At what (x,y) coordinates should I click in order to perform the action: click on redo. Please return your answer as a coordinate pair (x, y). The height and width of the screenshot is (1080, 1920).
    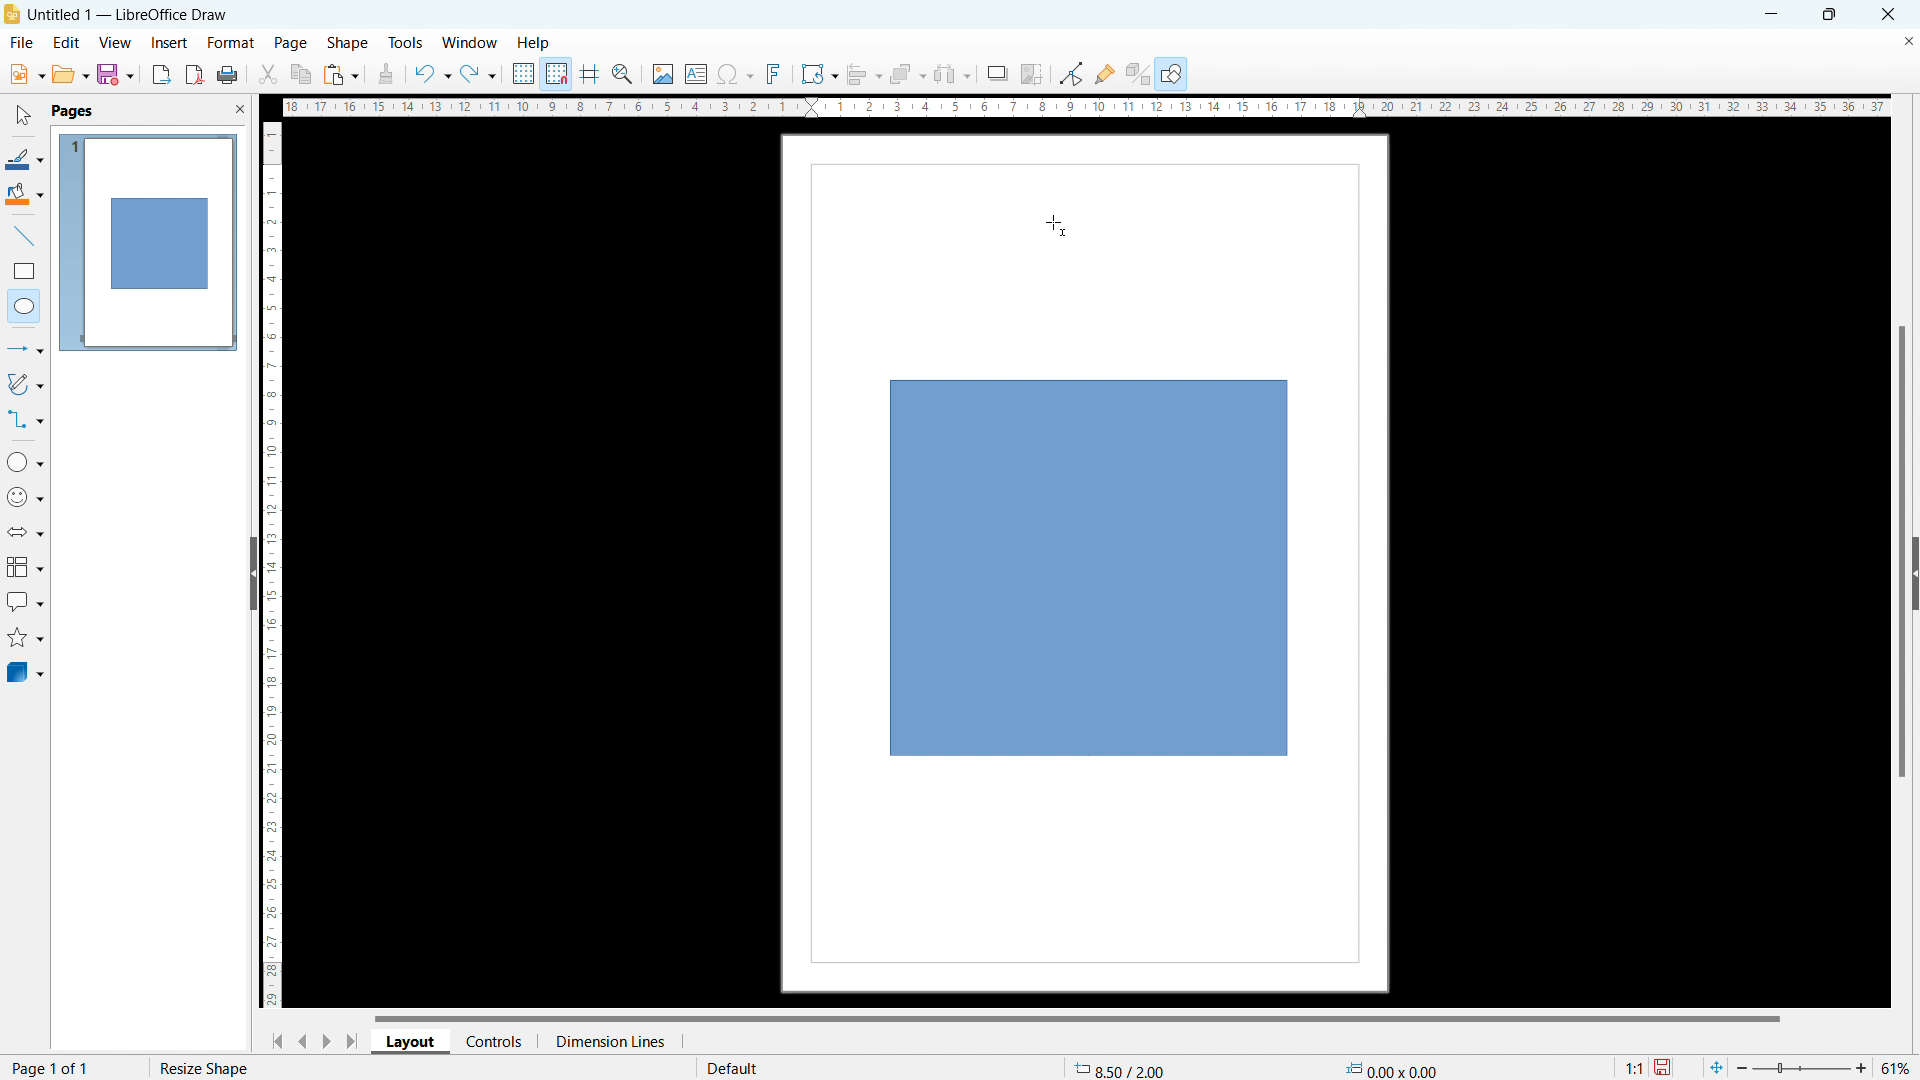
    Looking at the image, I should click on (478, 75).